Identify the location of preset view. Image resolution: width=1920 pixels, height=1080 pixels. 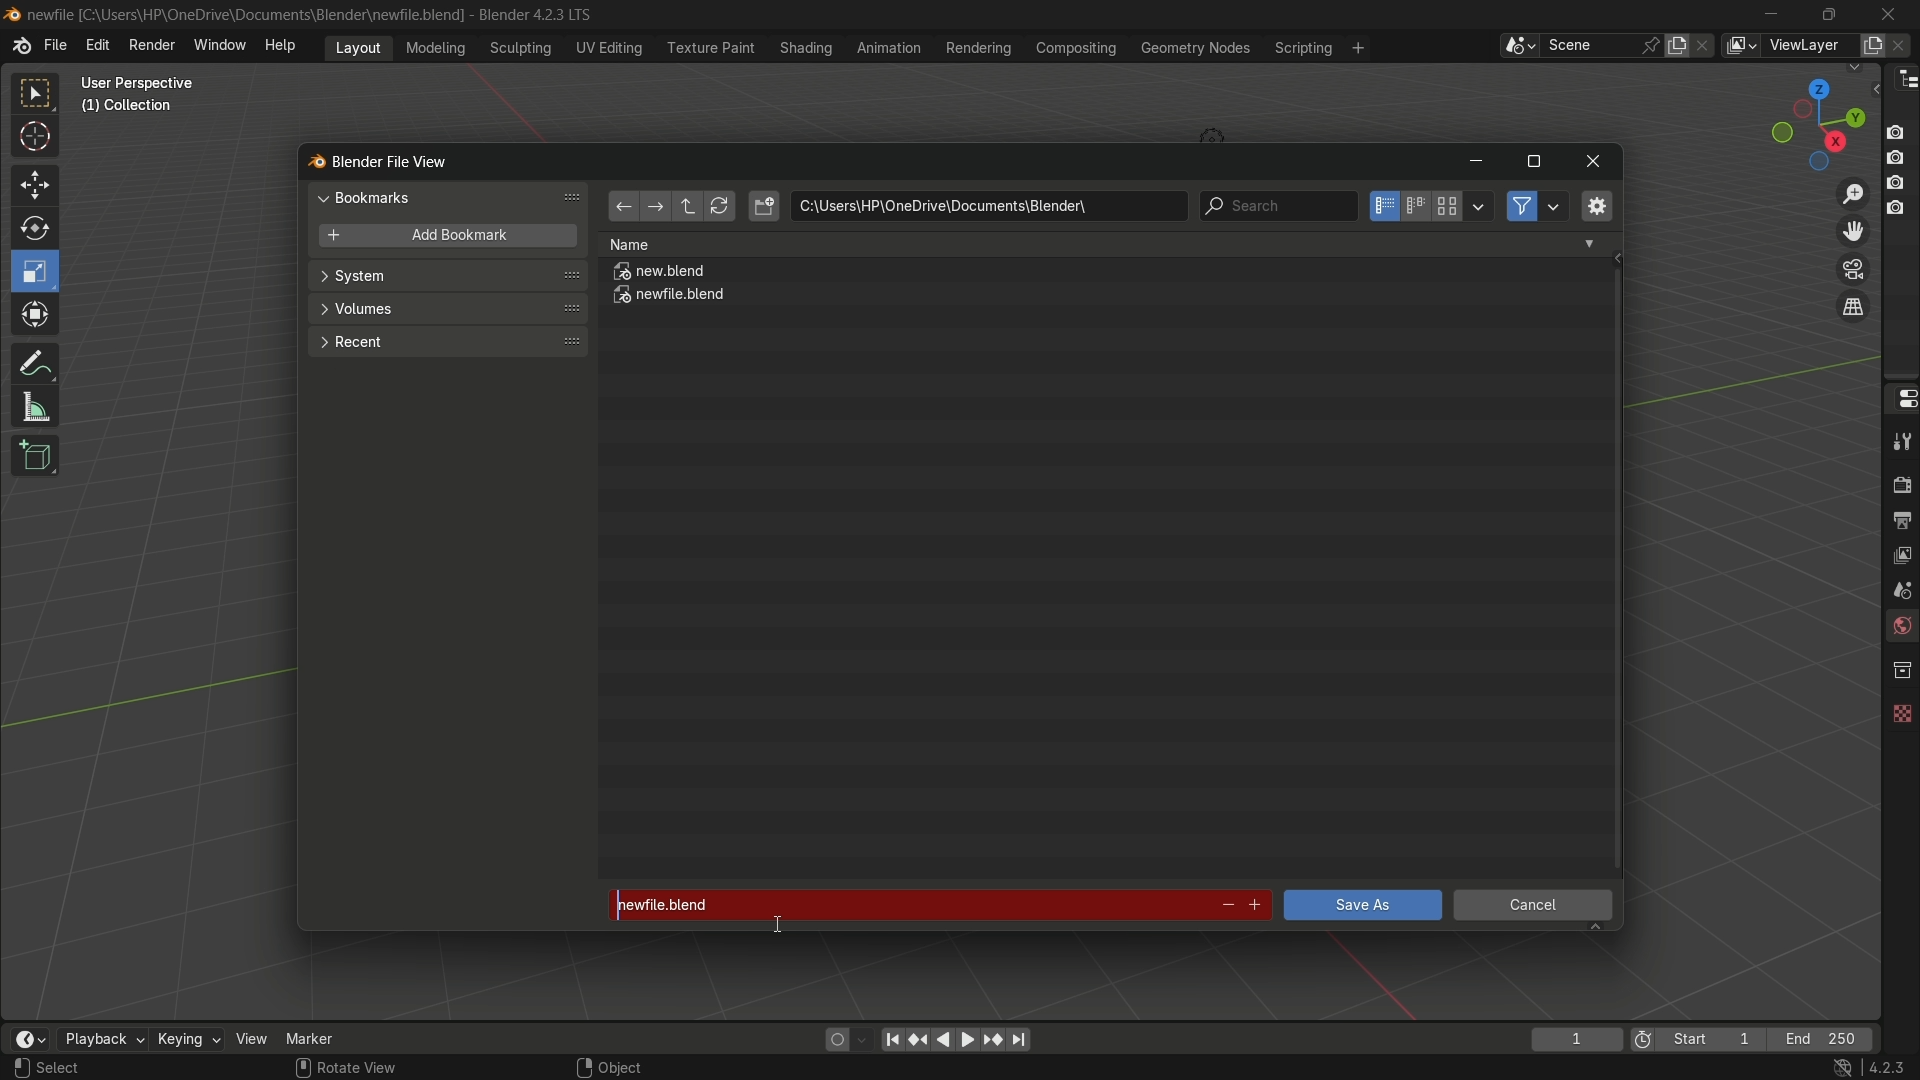
(1812, 120).